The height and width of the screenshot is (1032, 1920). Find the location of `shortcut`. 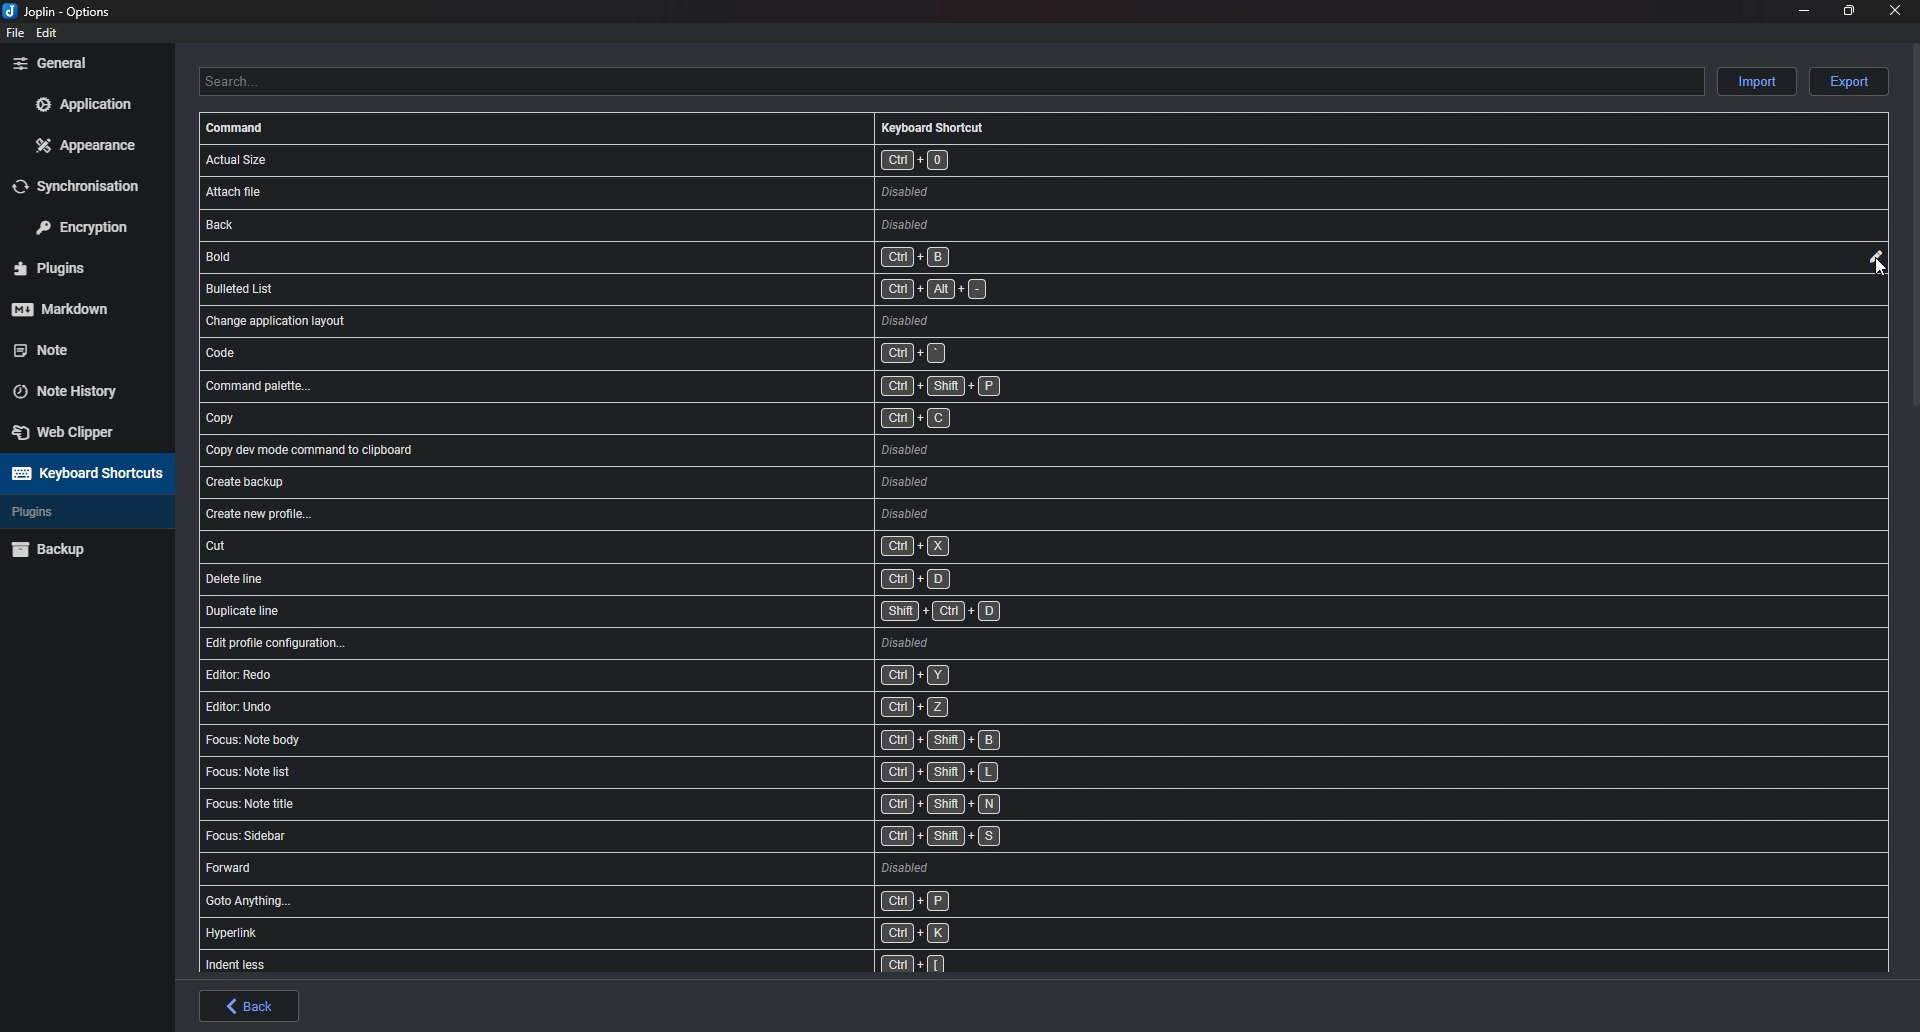

shortcut is located at coordinates (648, 934).